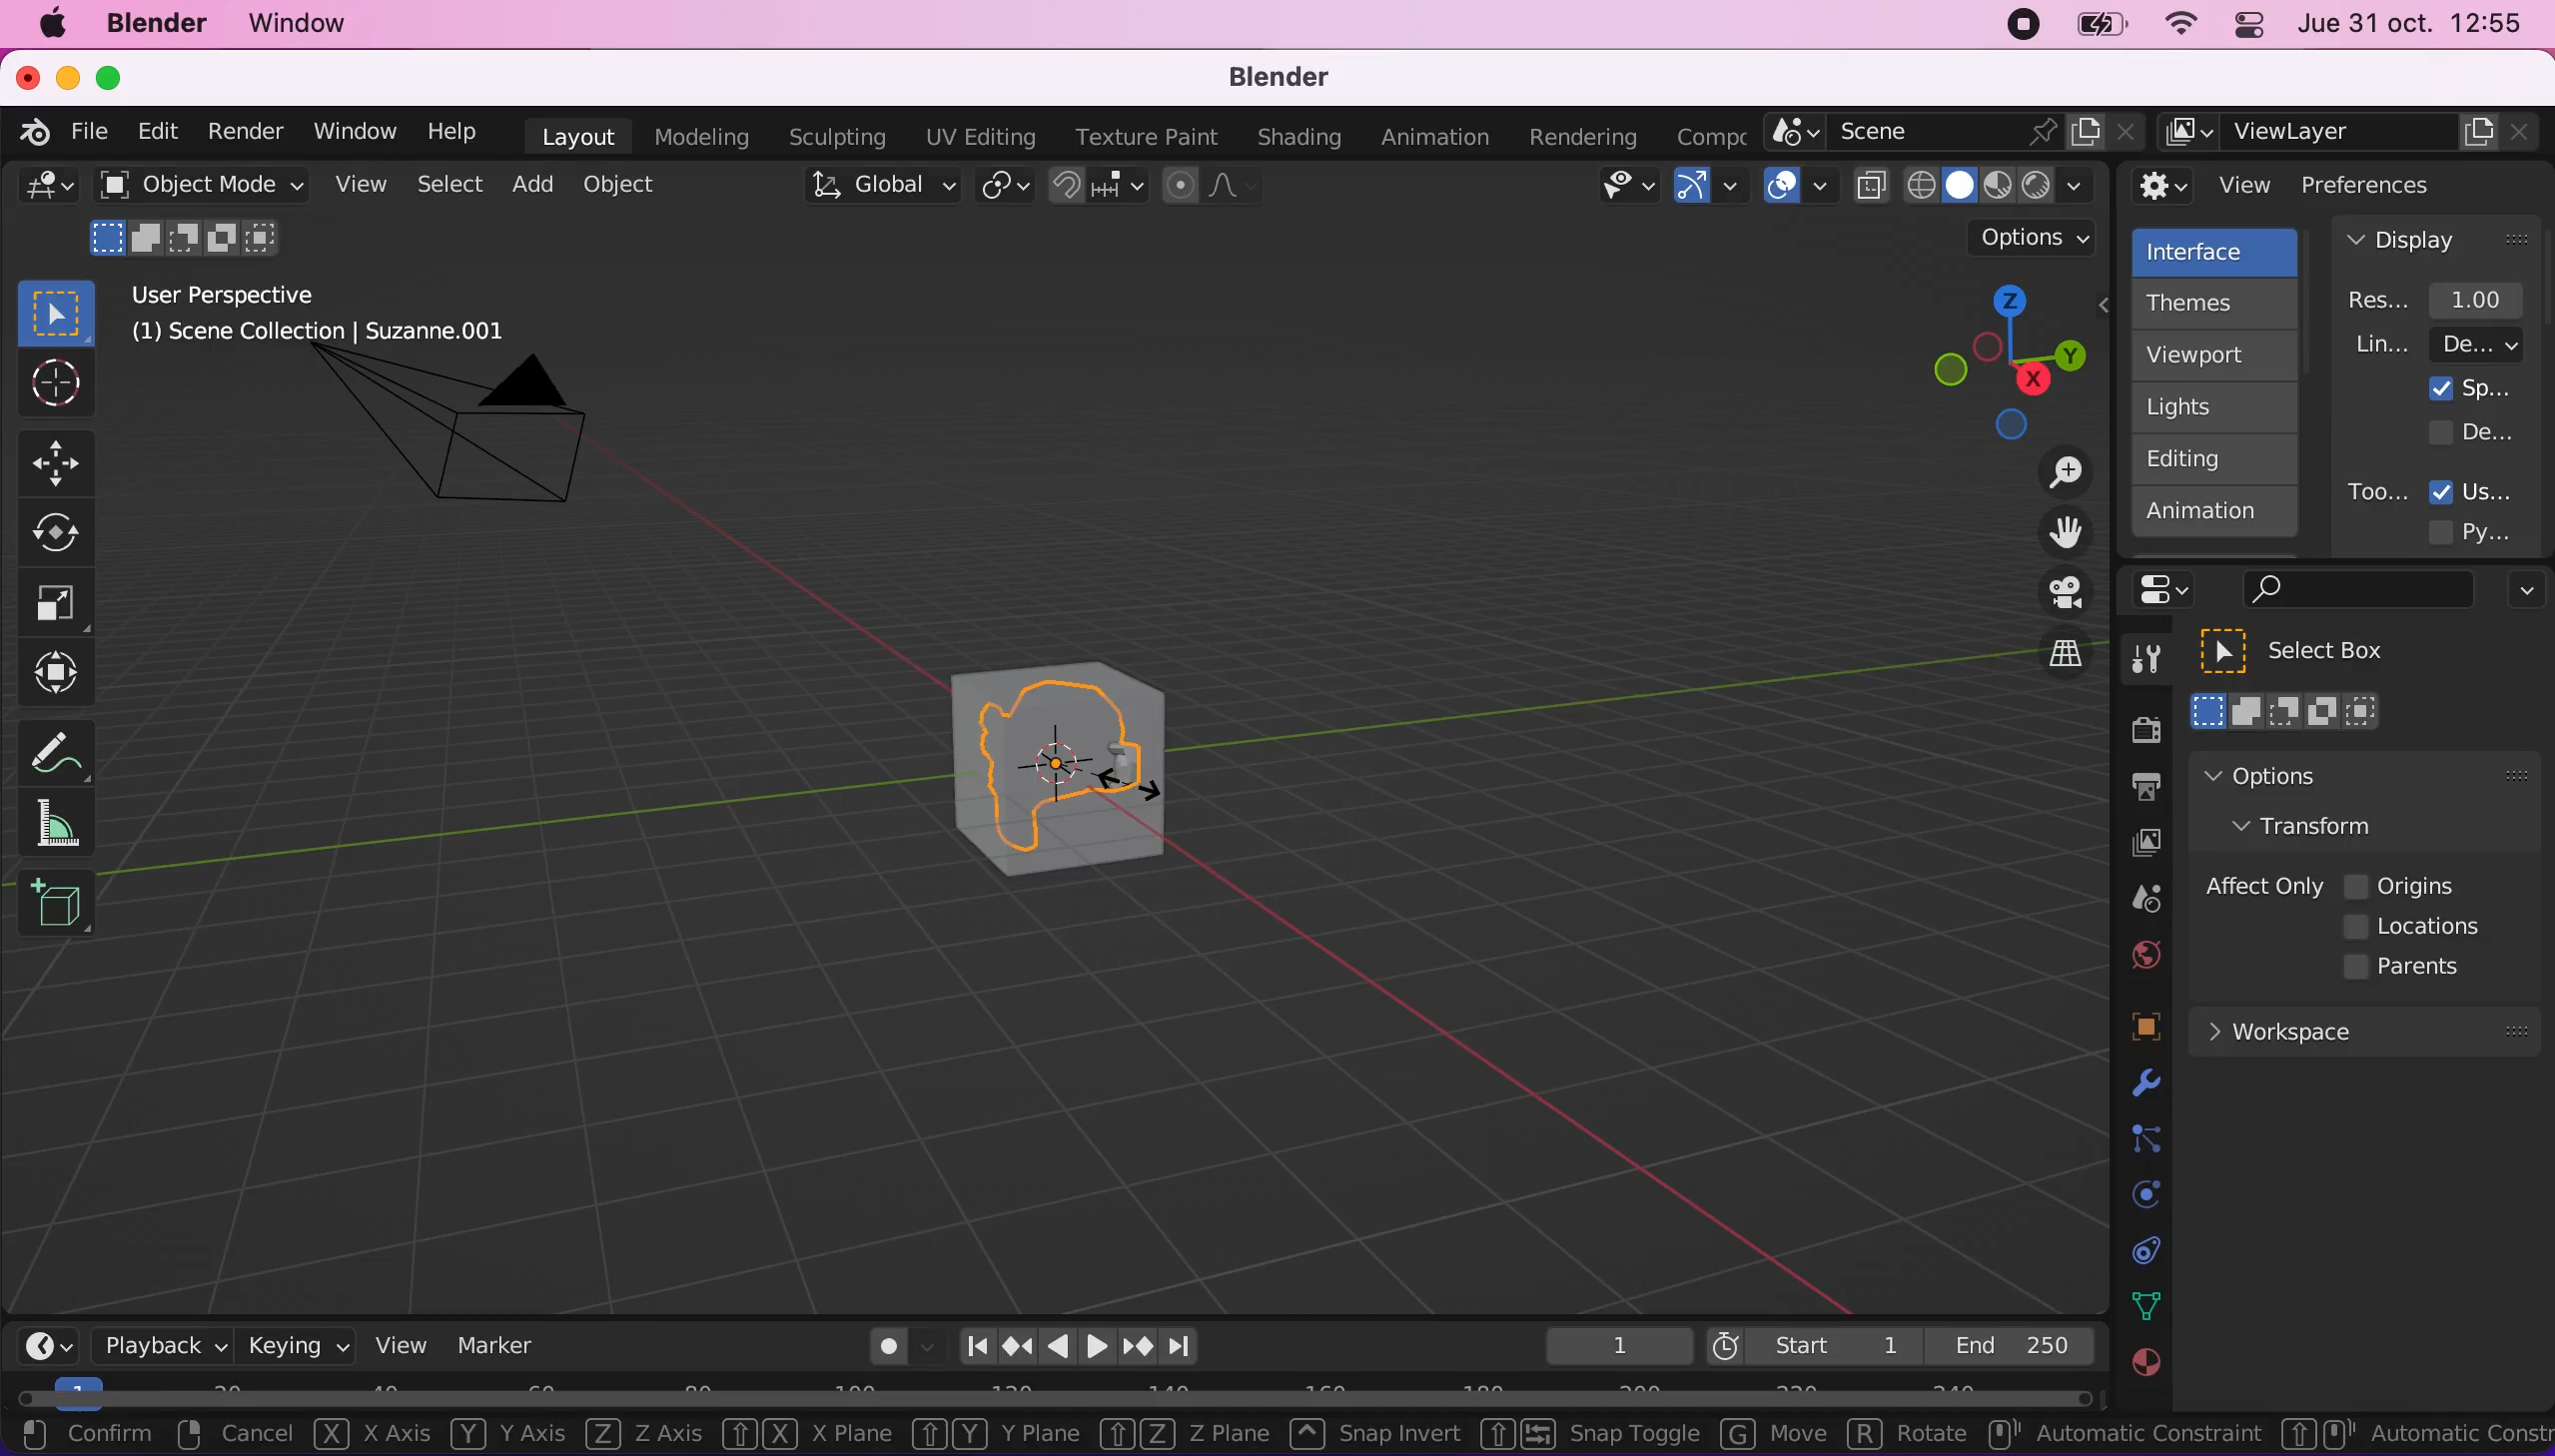 This screenshot has height=1456, width=2555. Describe the element at coordinates (454, 130) in the screenshot. I see `help` at that location.